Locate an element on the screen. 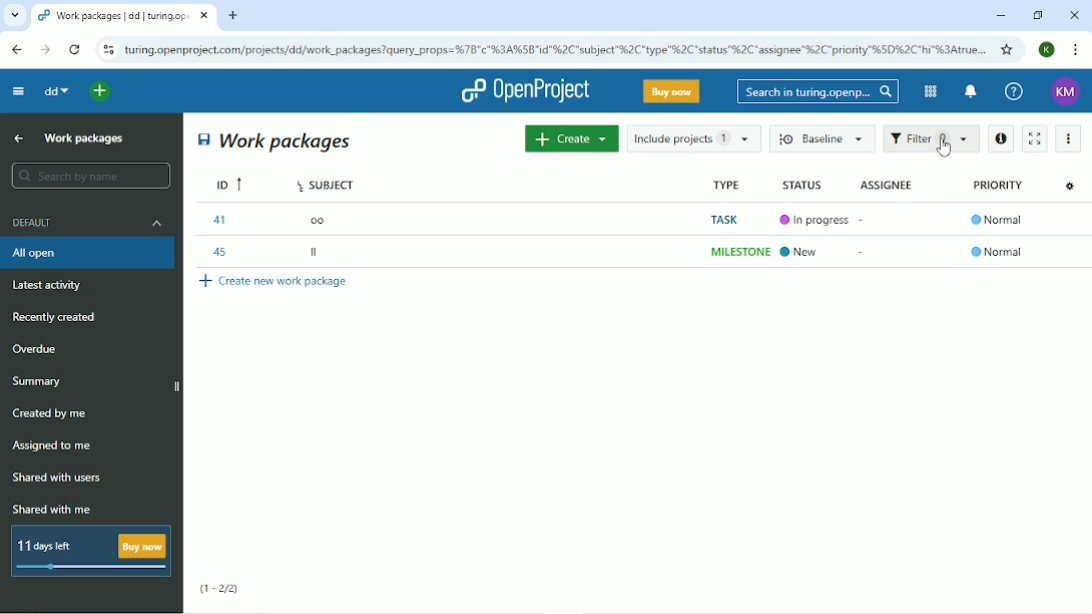 This screenshot has height=614, width=1092. Task is located at coordinates (726, 218).